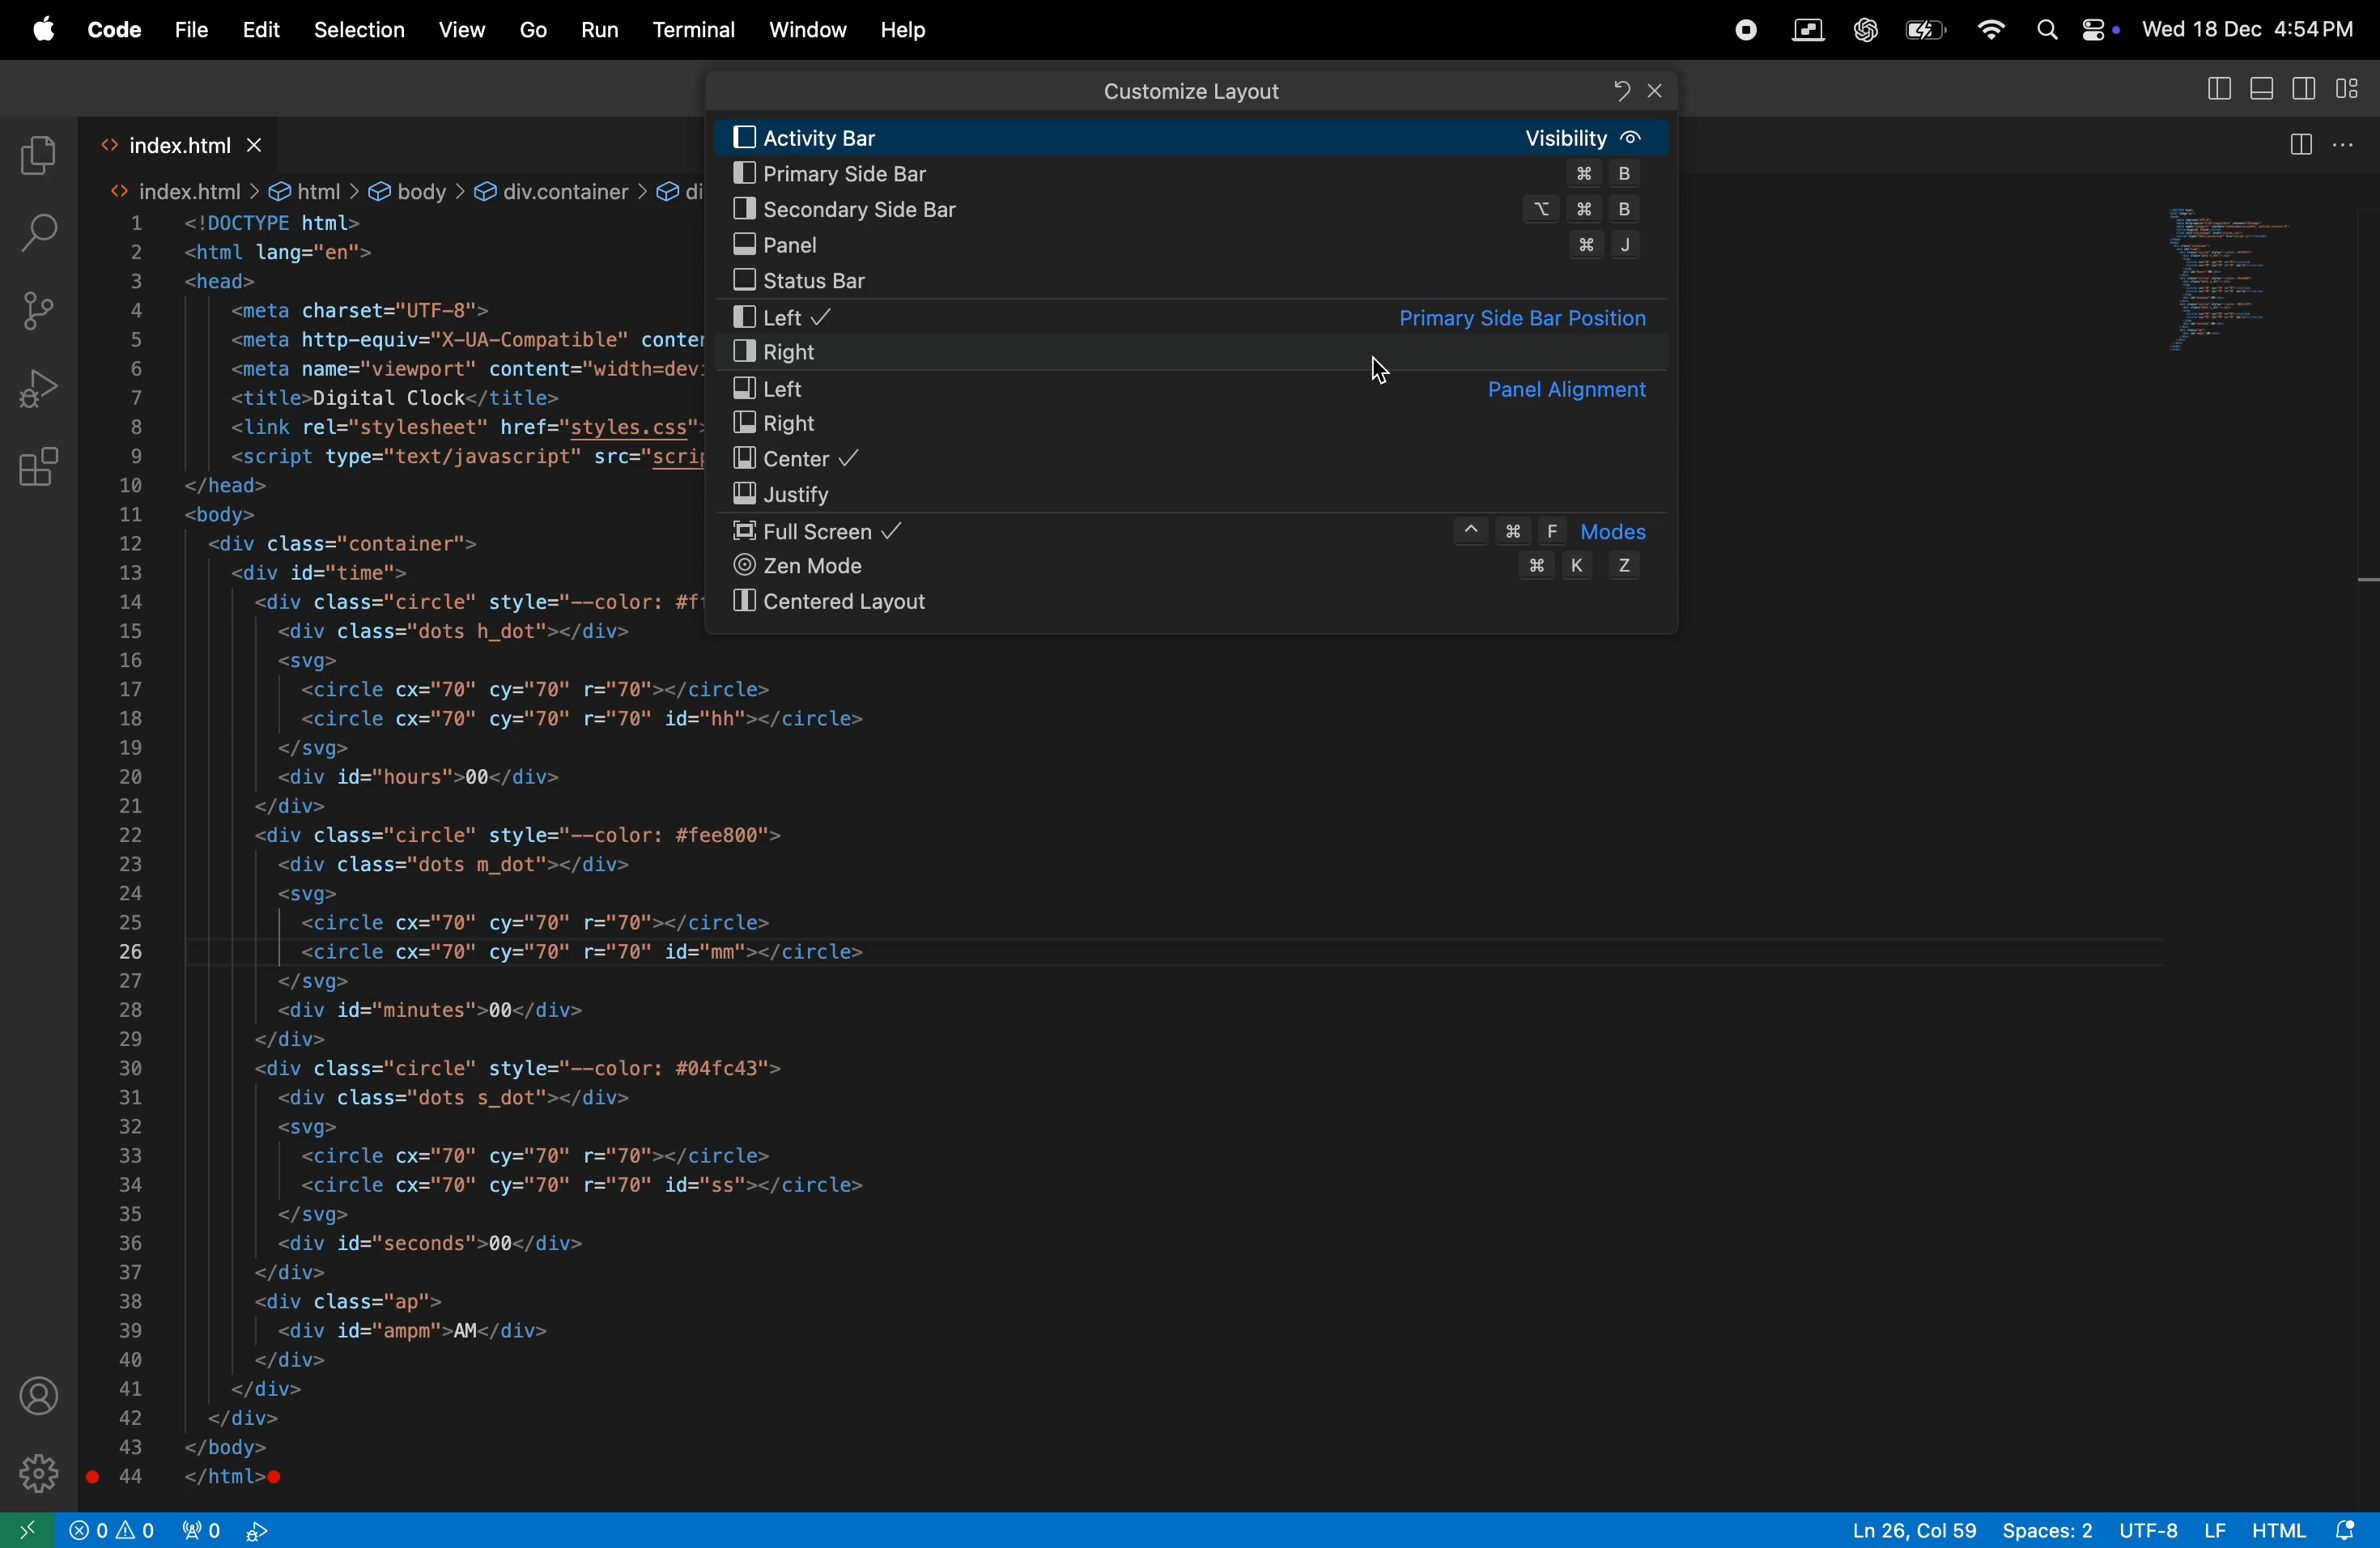 This screenshot has width=2380, height=1548. What do you see at coordinates (189, 31) in the screenshot?
I see `File` at bounding box center [189, 31].